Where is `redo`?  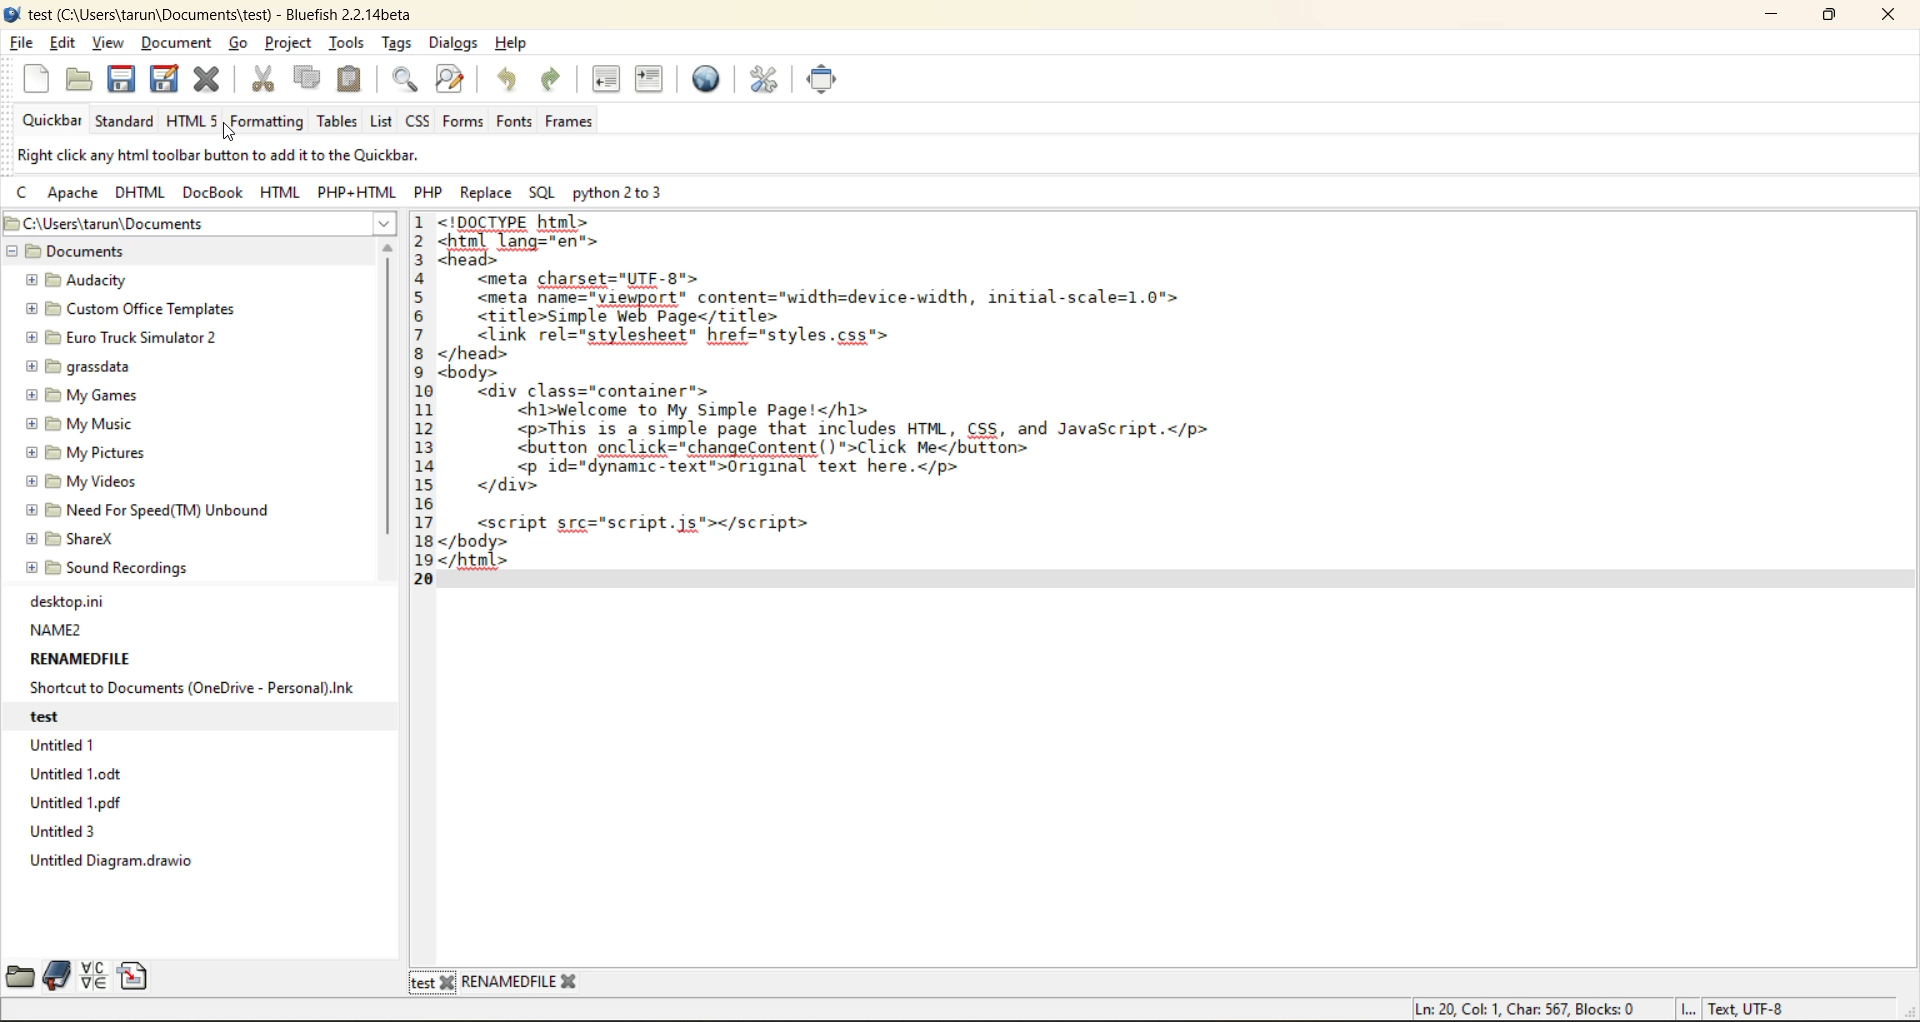 redo is located at coordinates (550, 79).